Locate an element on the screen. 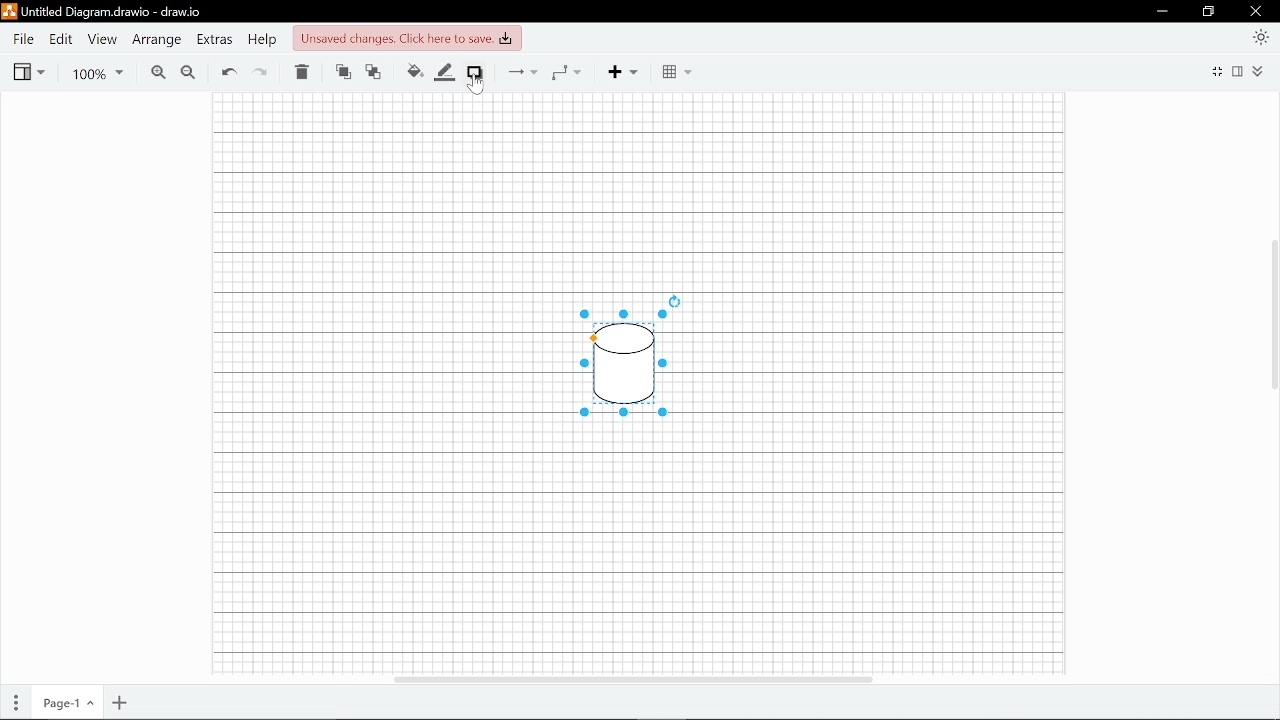 The height and width of the screenshot is (720, 1280). Current page is located at coordinates (67, 701).